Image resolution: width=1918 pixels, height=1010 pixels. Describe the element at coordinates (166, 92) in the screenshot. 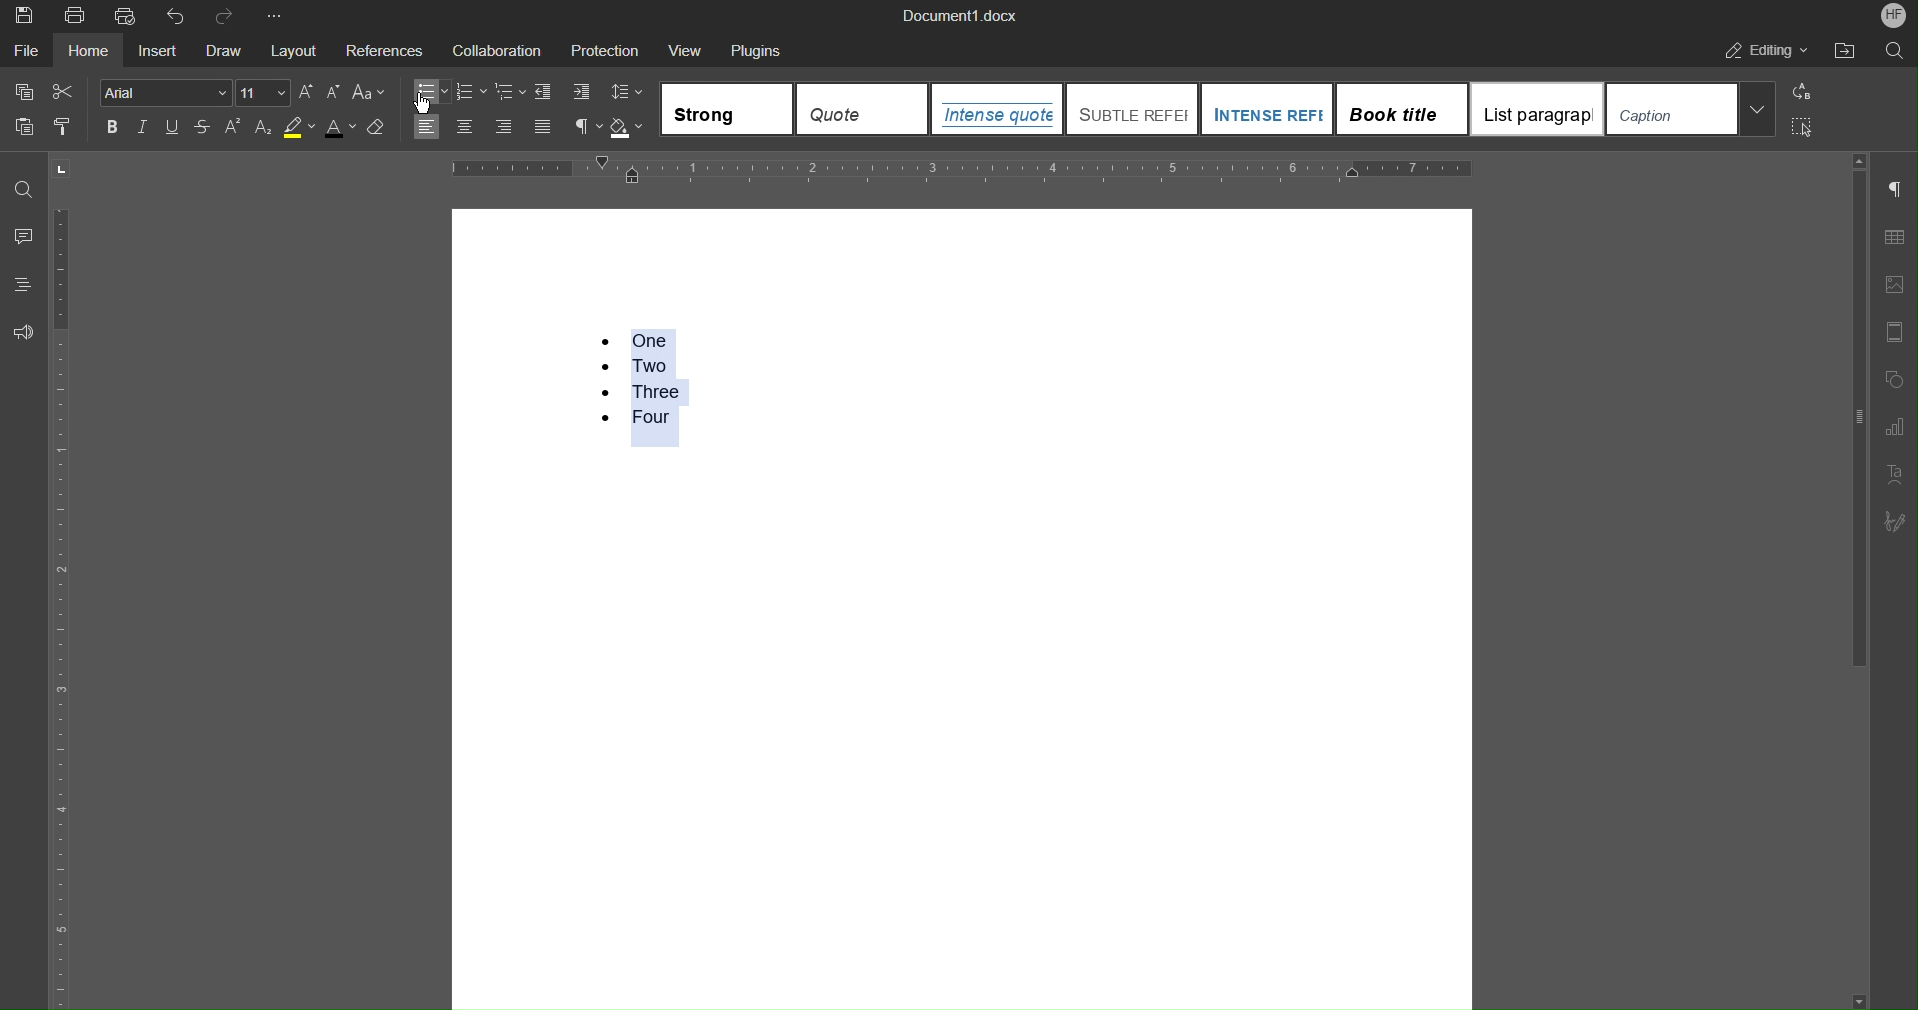

I see `Font` at that location.